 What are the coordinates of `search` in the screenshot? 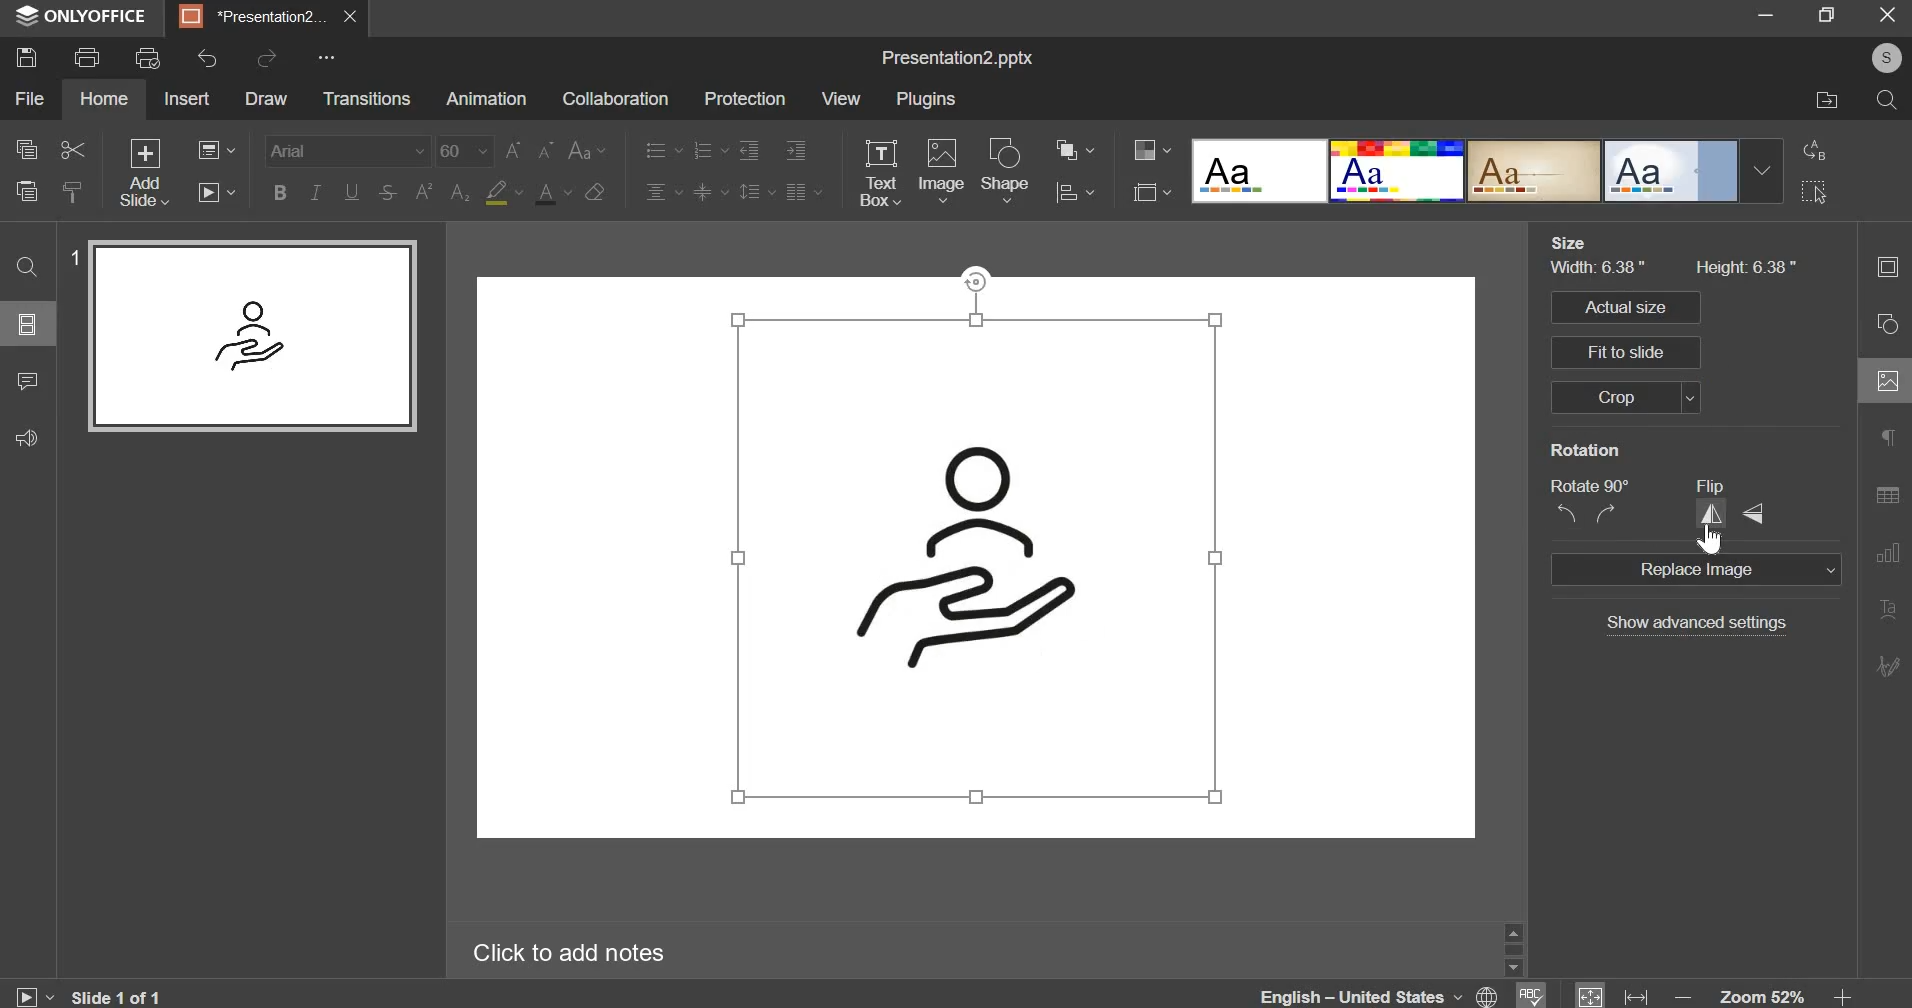 It's located at (1883, 98).